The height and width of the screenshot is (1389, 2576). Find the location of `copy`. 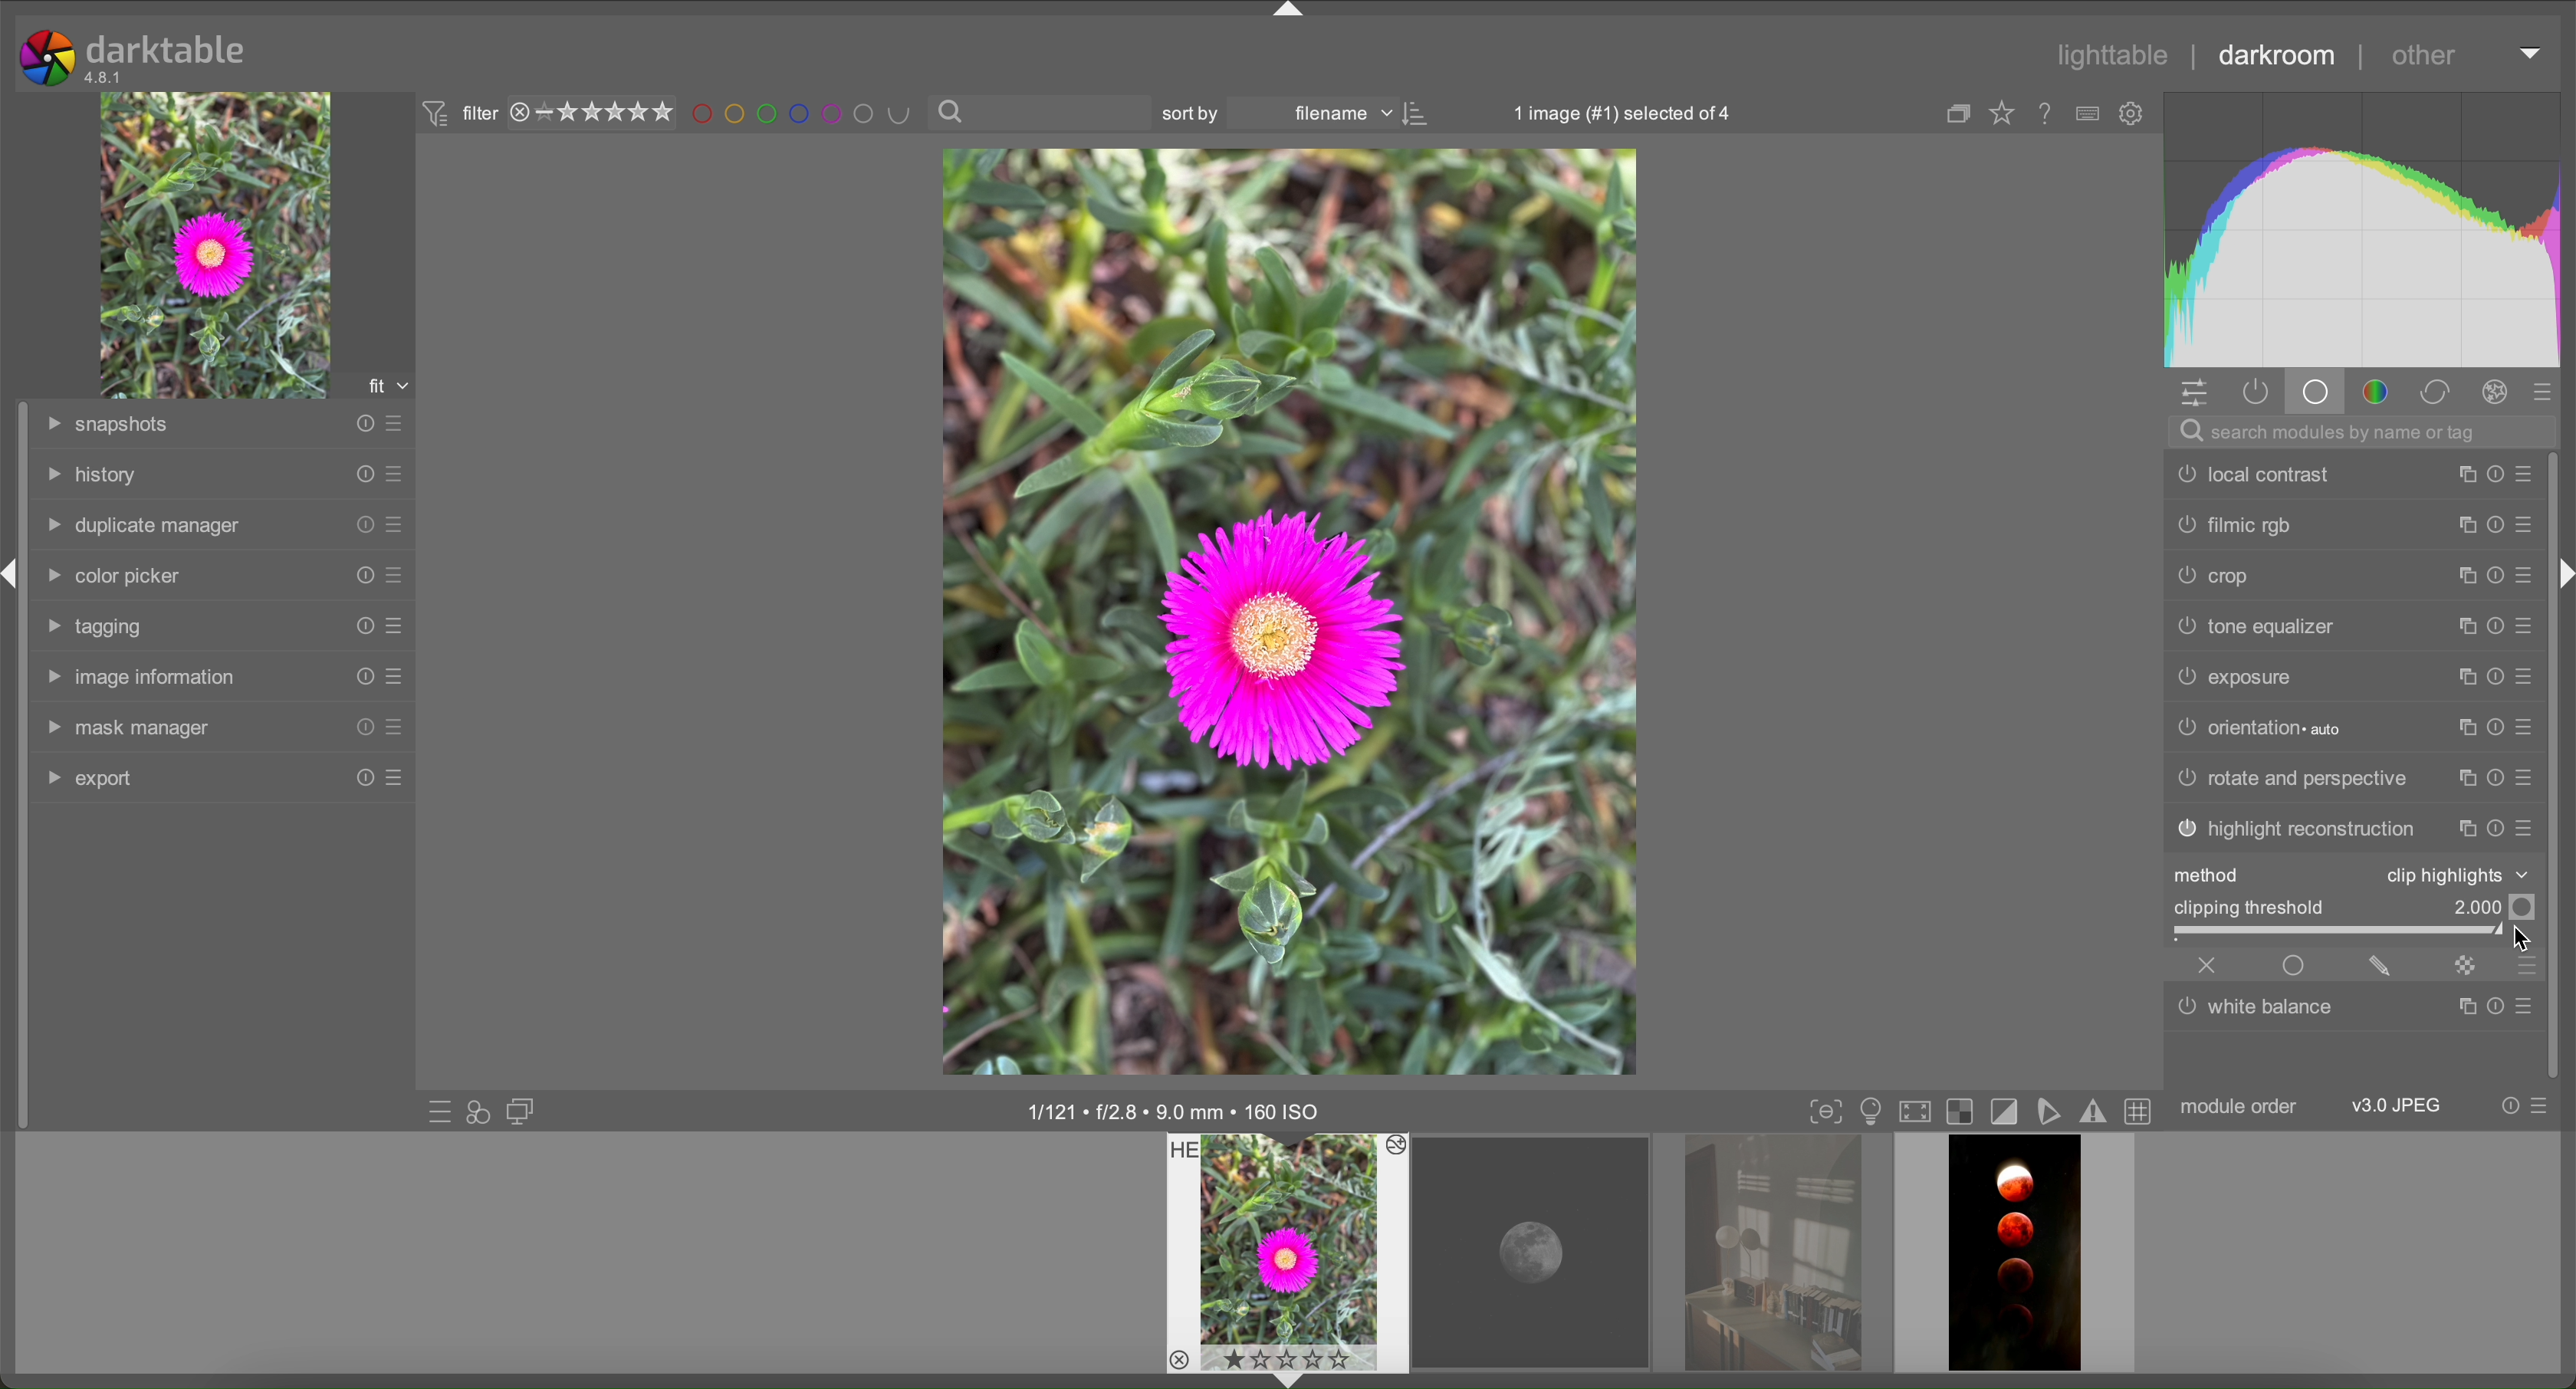

copy is located at coordinates (2465, 678).